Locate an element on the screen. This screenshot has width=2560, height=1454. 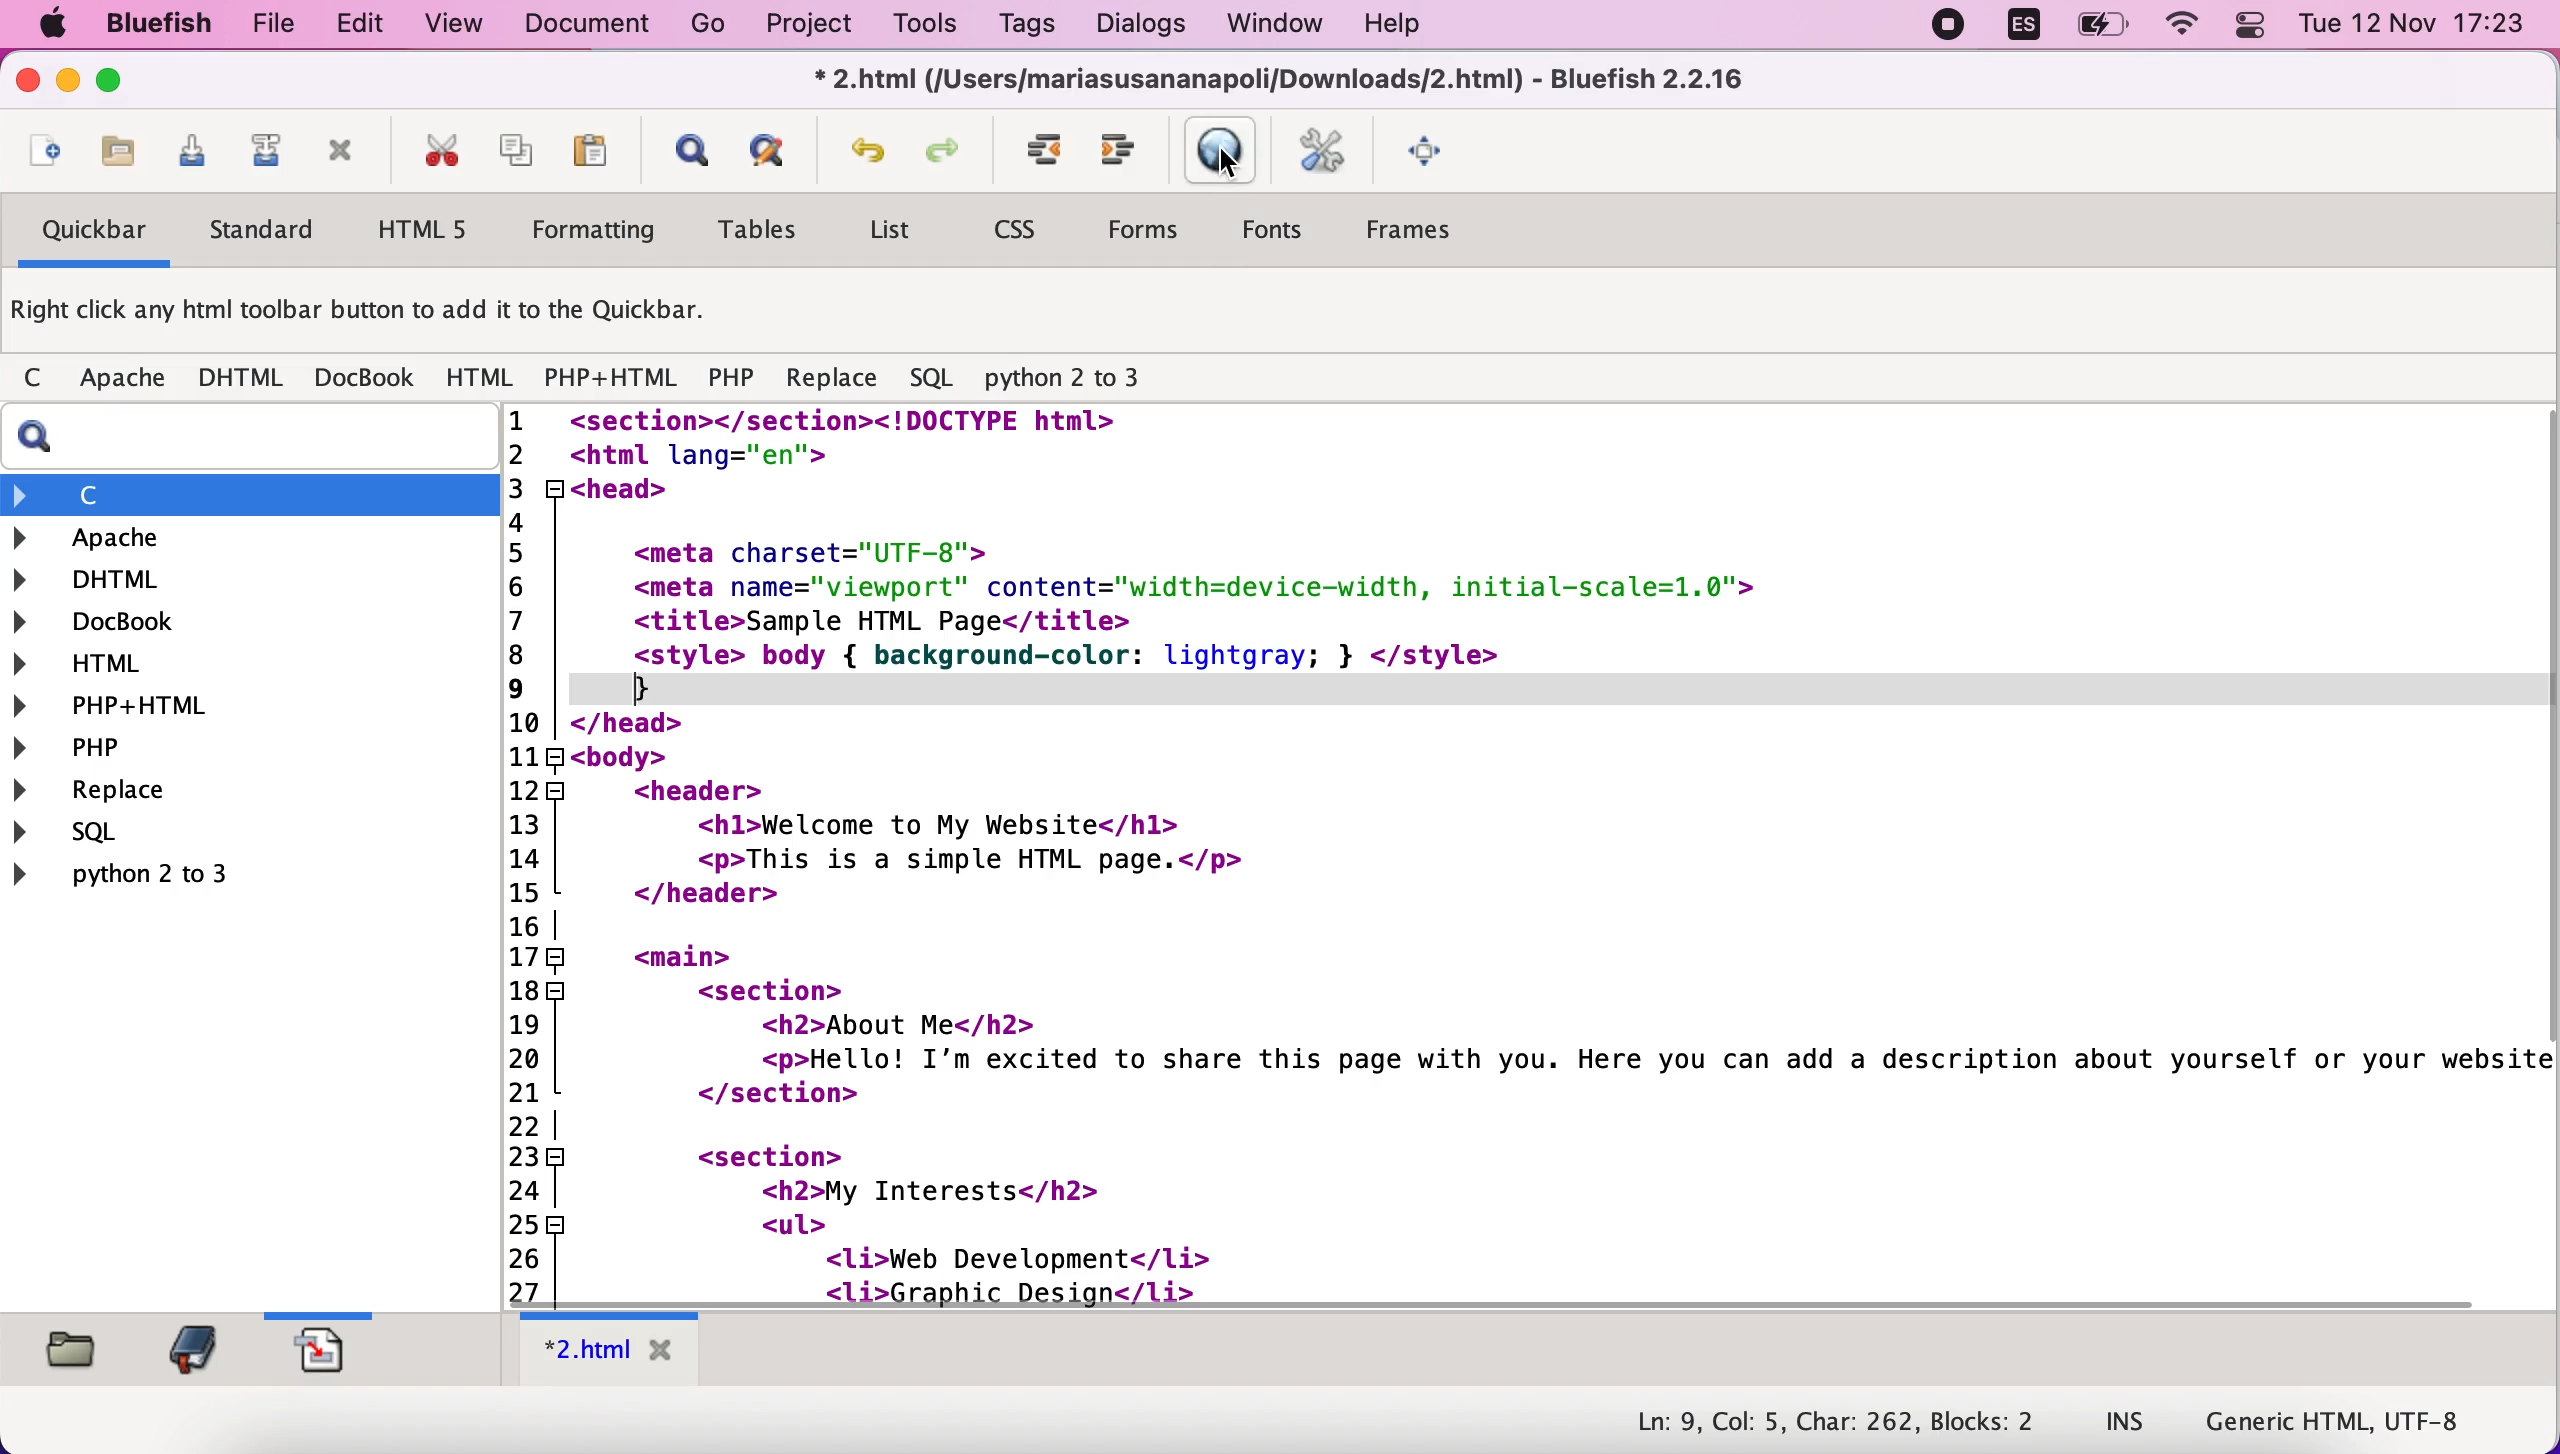
bluefish is located at coordinates (168, 27).